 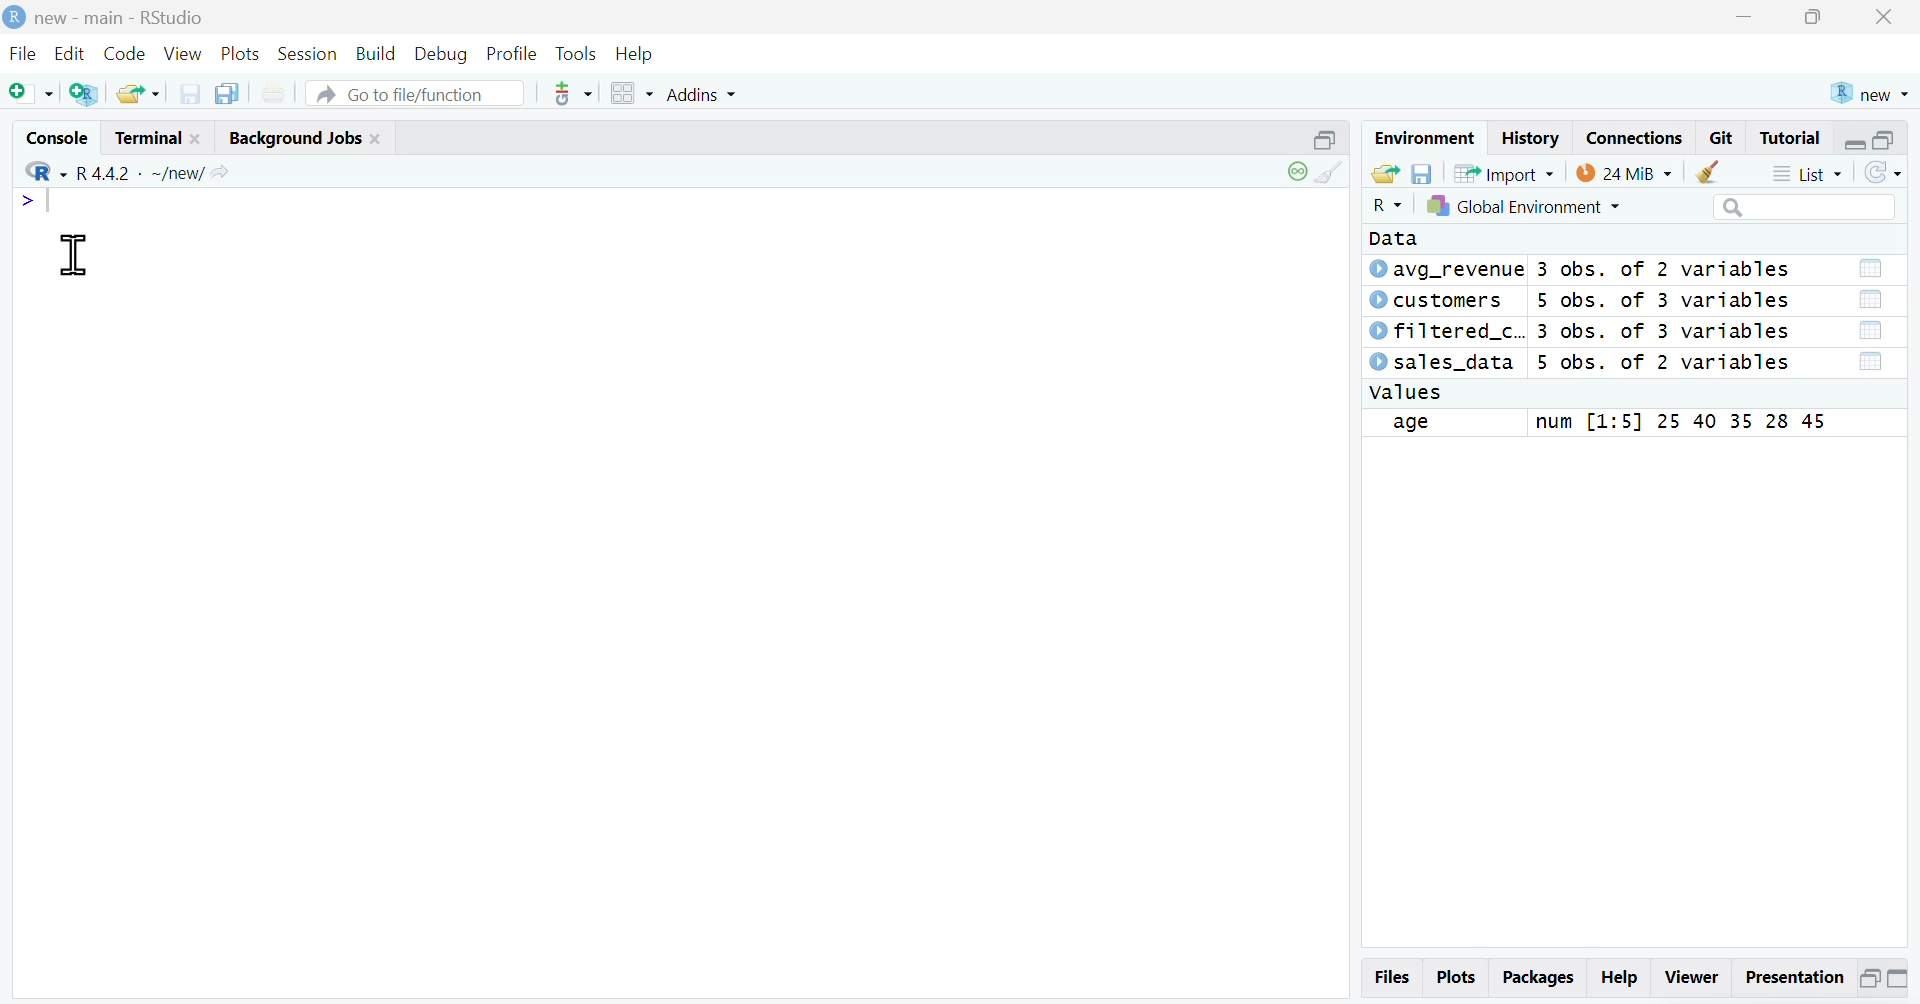 I want to click on File, so click(x=25, y=54).